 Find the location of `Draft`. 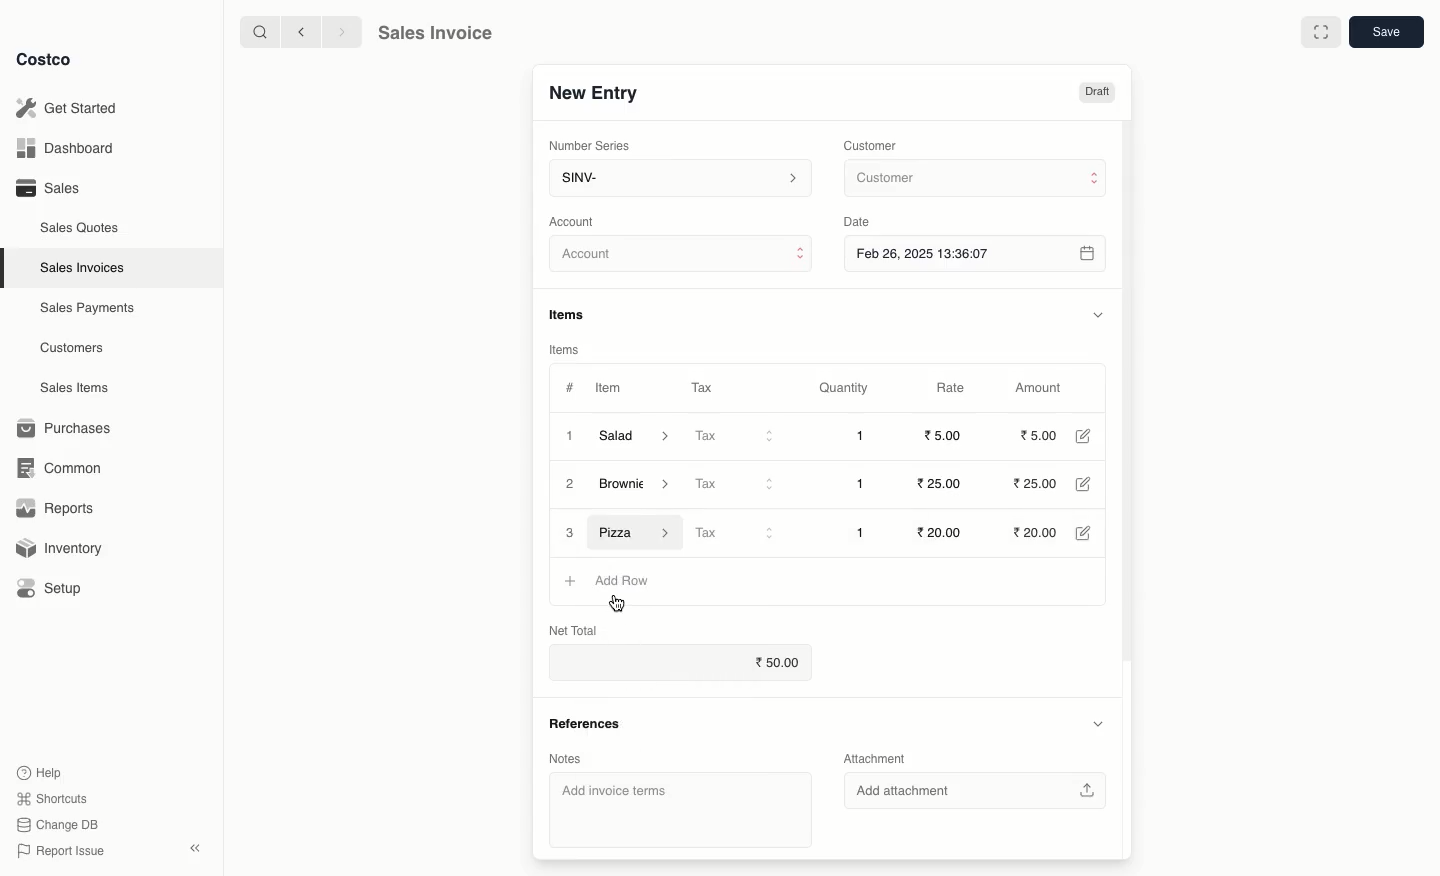

Draft is located at coordinates (1097, 93).